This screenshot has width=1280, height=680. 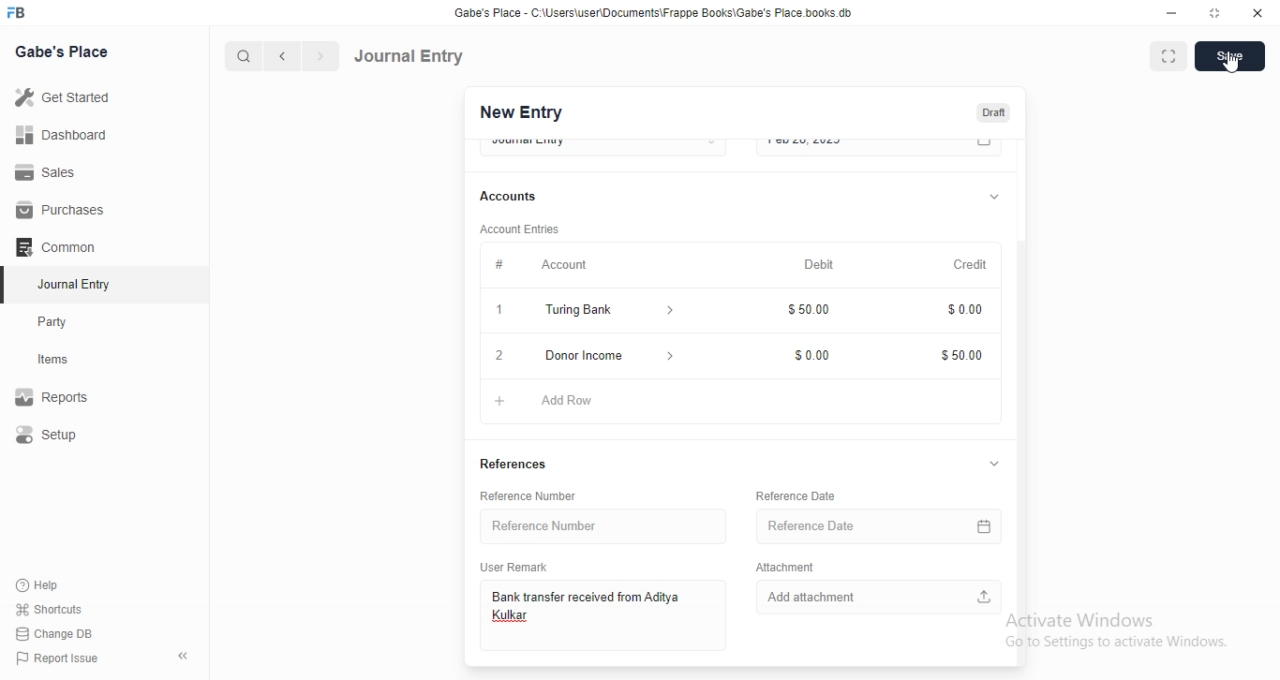 What do you see at coordinates (962, 356) in the screenshot?
I see `$5000` at bounding box center [962, 356].